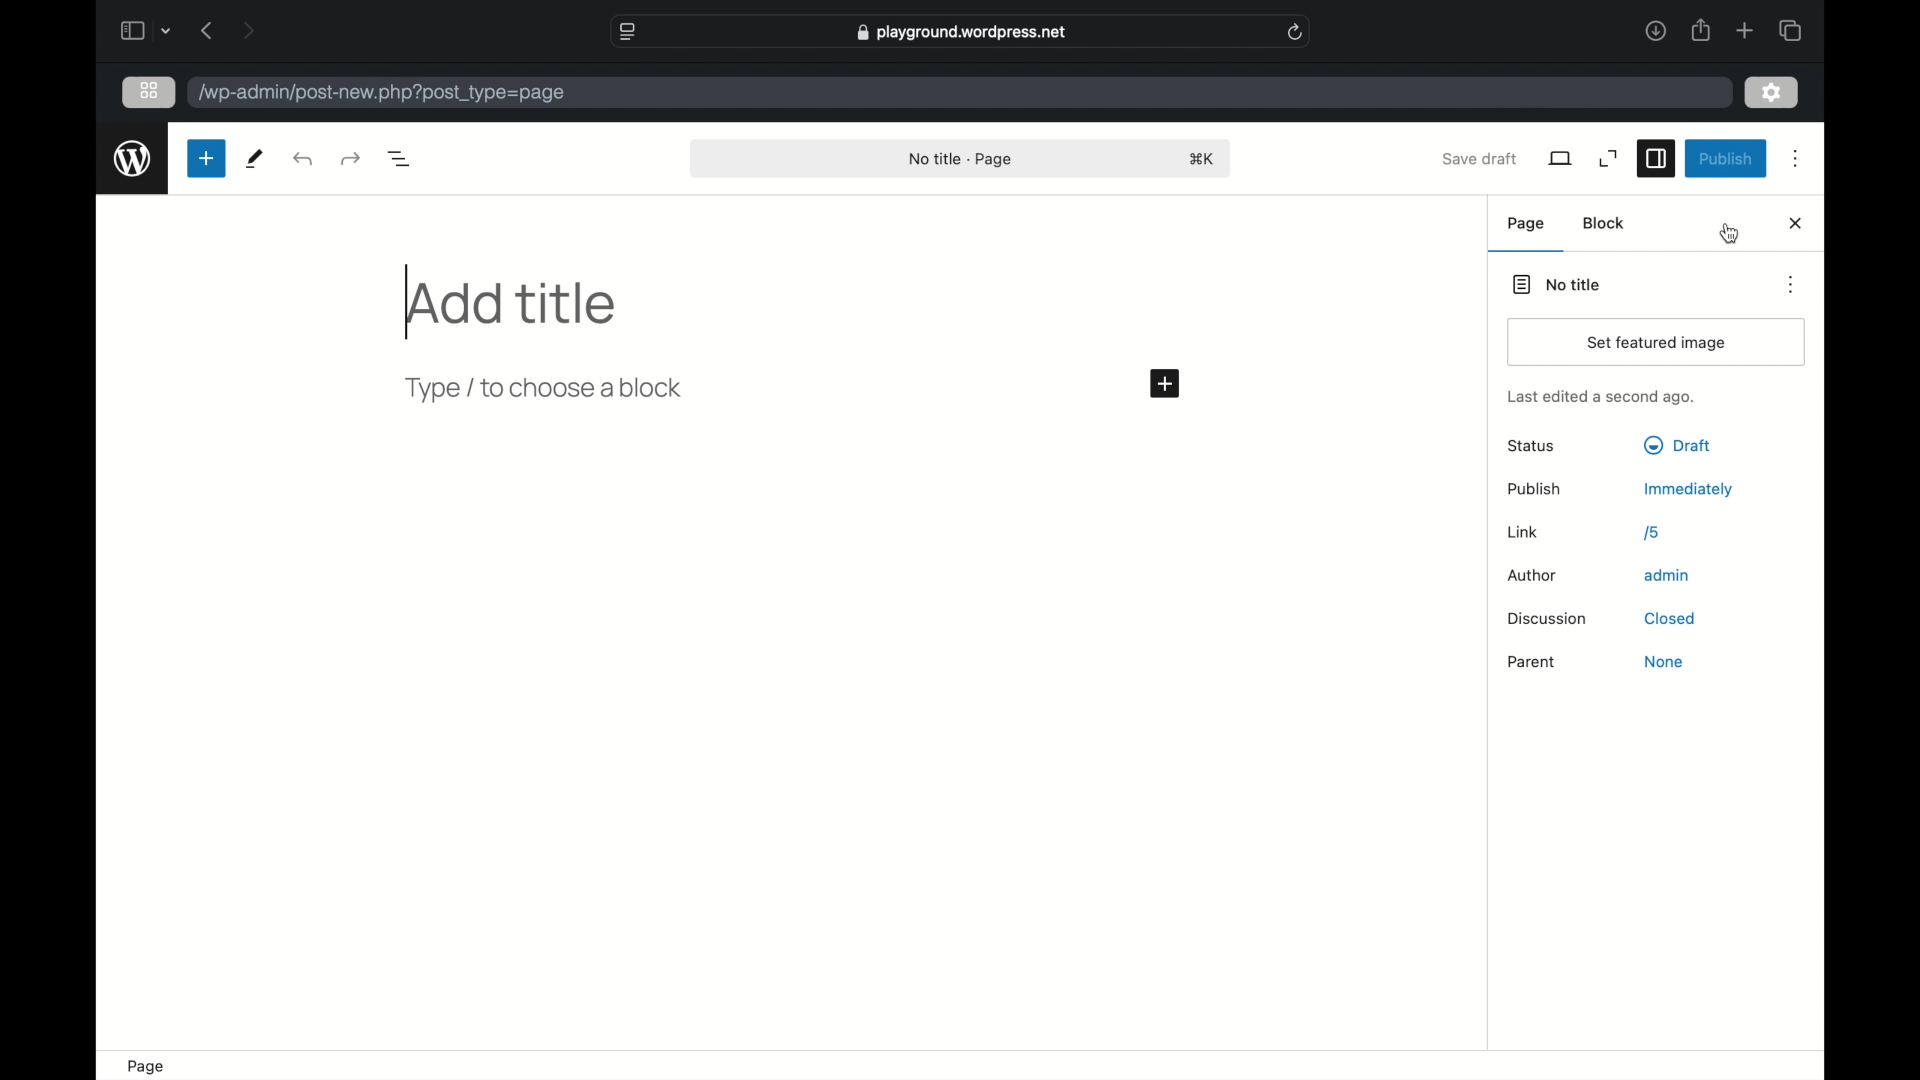 The width and height of the screenshot is (1920, 1080). Describe the element at coordinates (134, 159) in the screenshot. I see `wordpress` at that location.